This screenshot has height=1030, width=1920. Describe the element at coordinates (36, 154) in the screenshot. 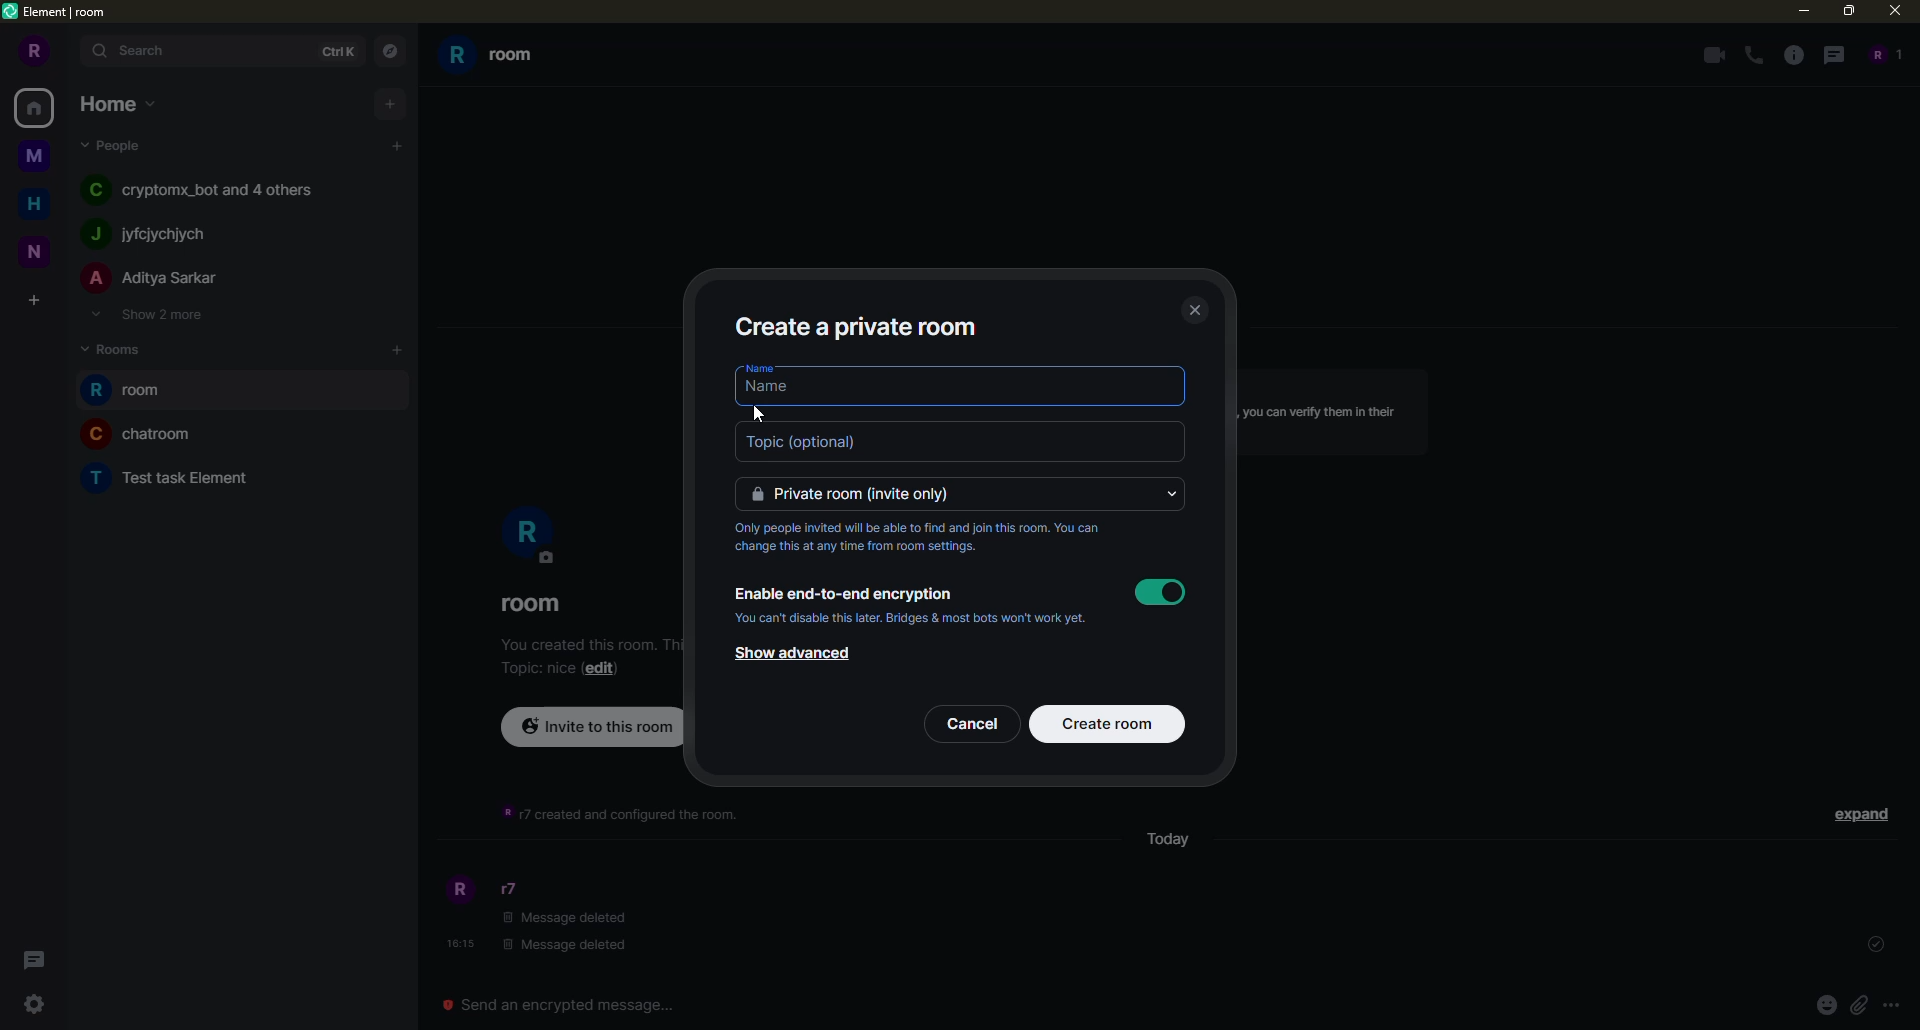

I see `space` at that location.